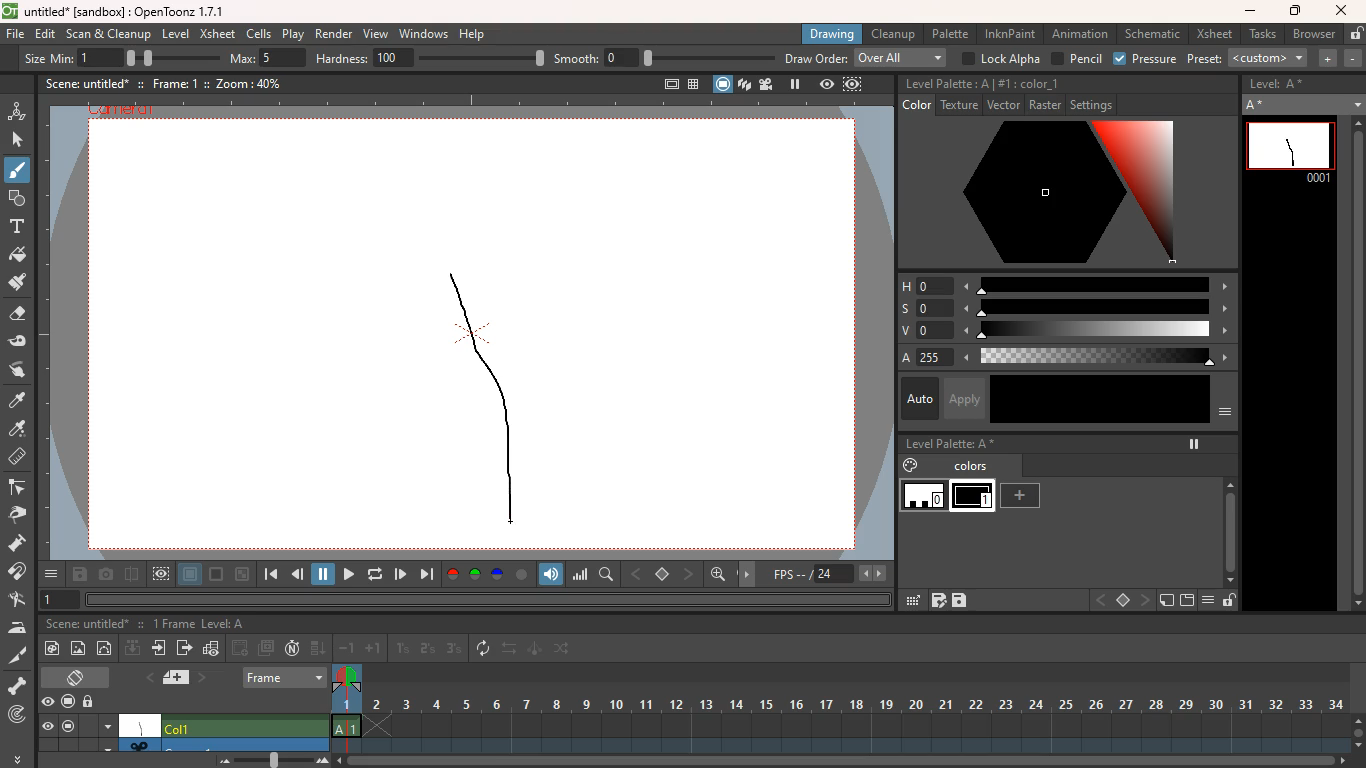 This screenshot has width=1366, height=768. Describe the element at coordinates (107, 725) in the screenshot. I see `menu` at that location.